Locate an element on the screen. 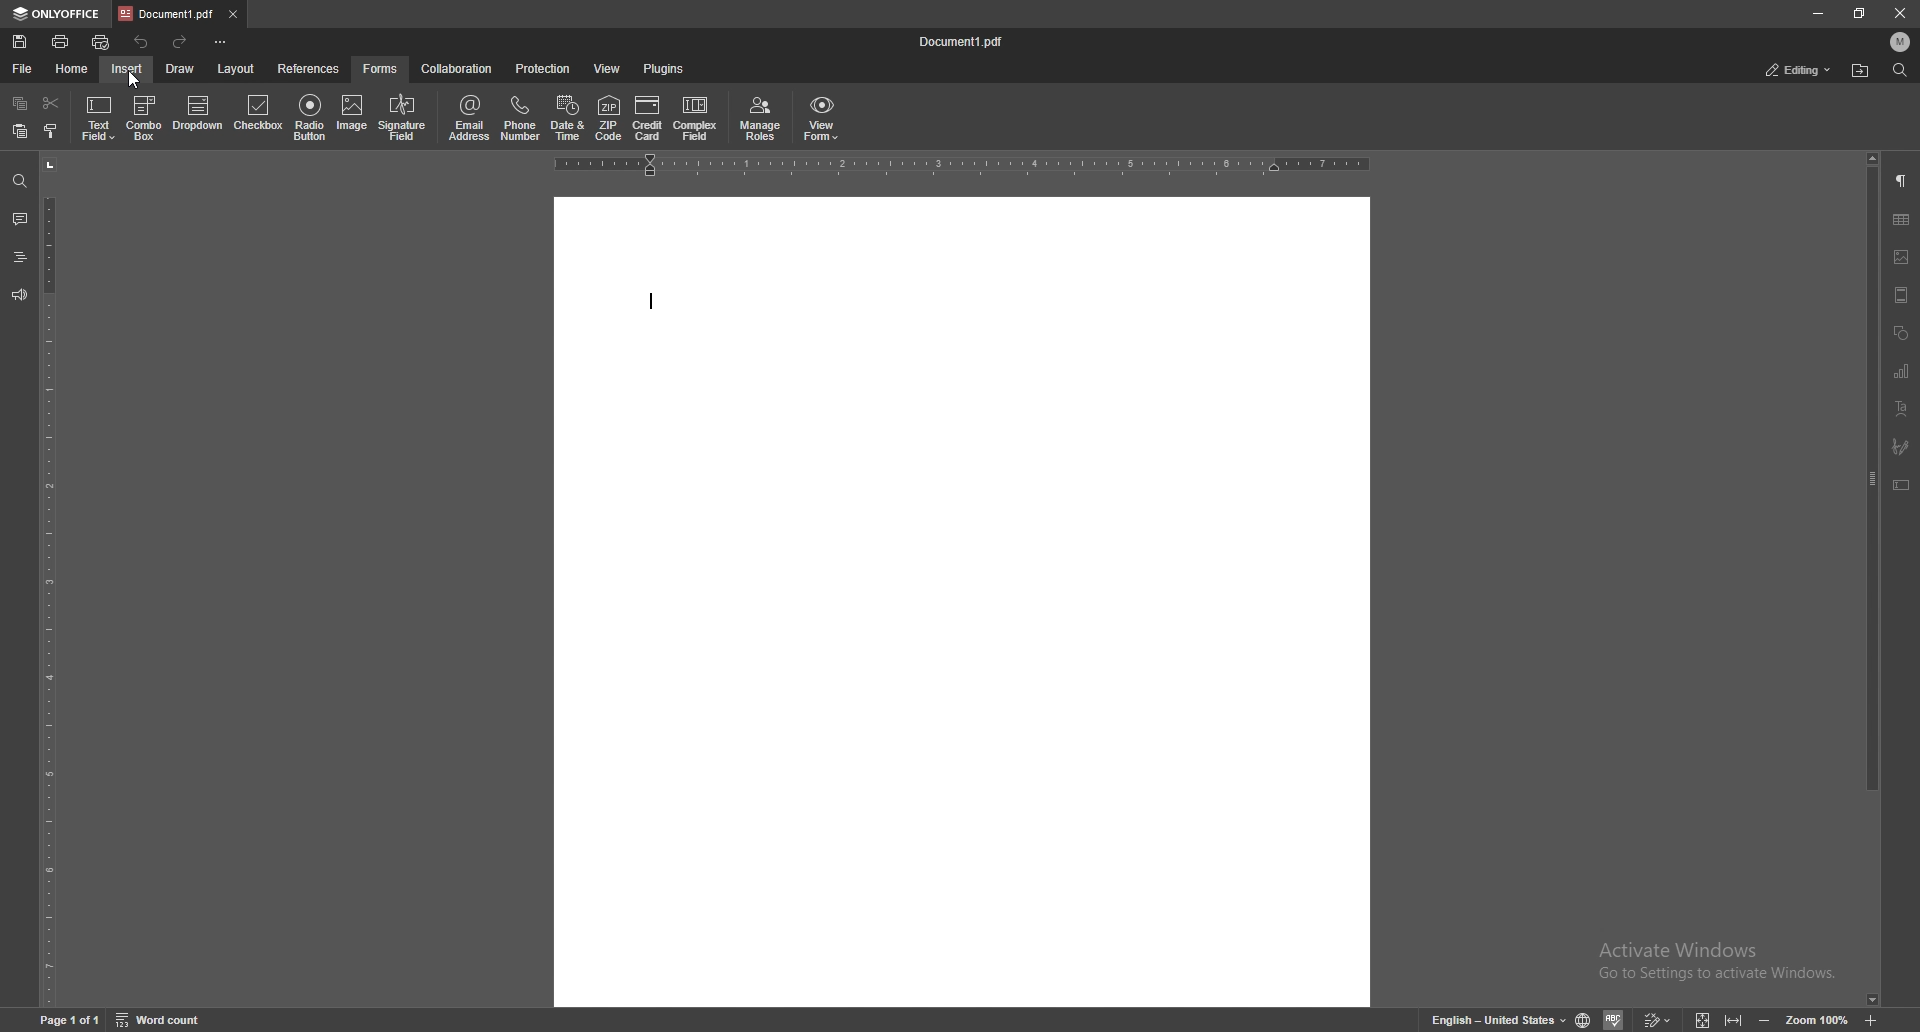 The height and width of the screenshot is (1032, 1920). credit card is located at coordinates (647, 118).